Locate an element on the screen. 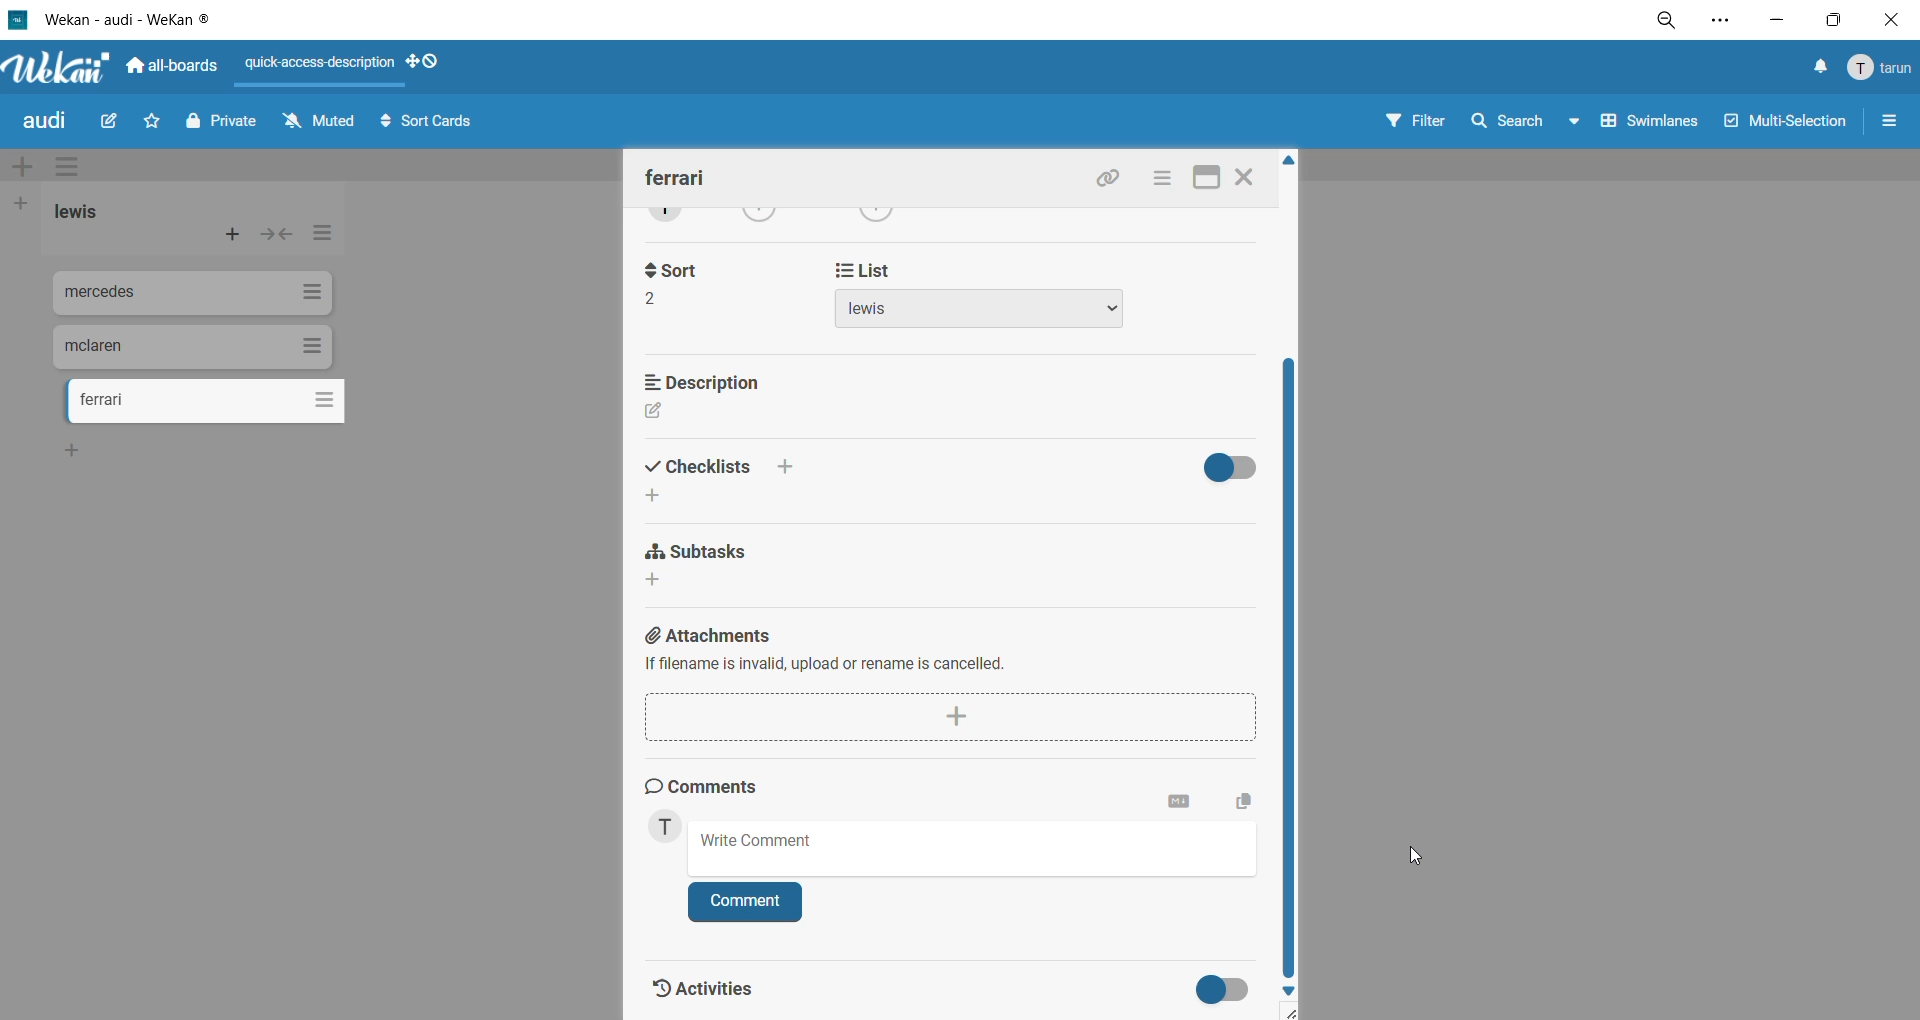  card actions is located at coordinates (1161, 181).